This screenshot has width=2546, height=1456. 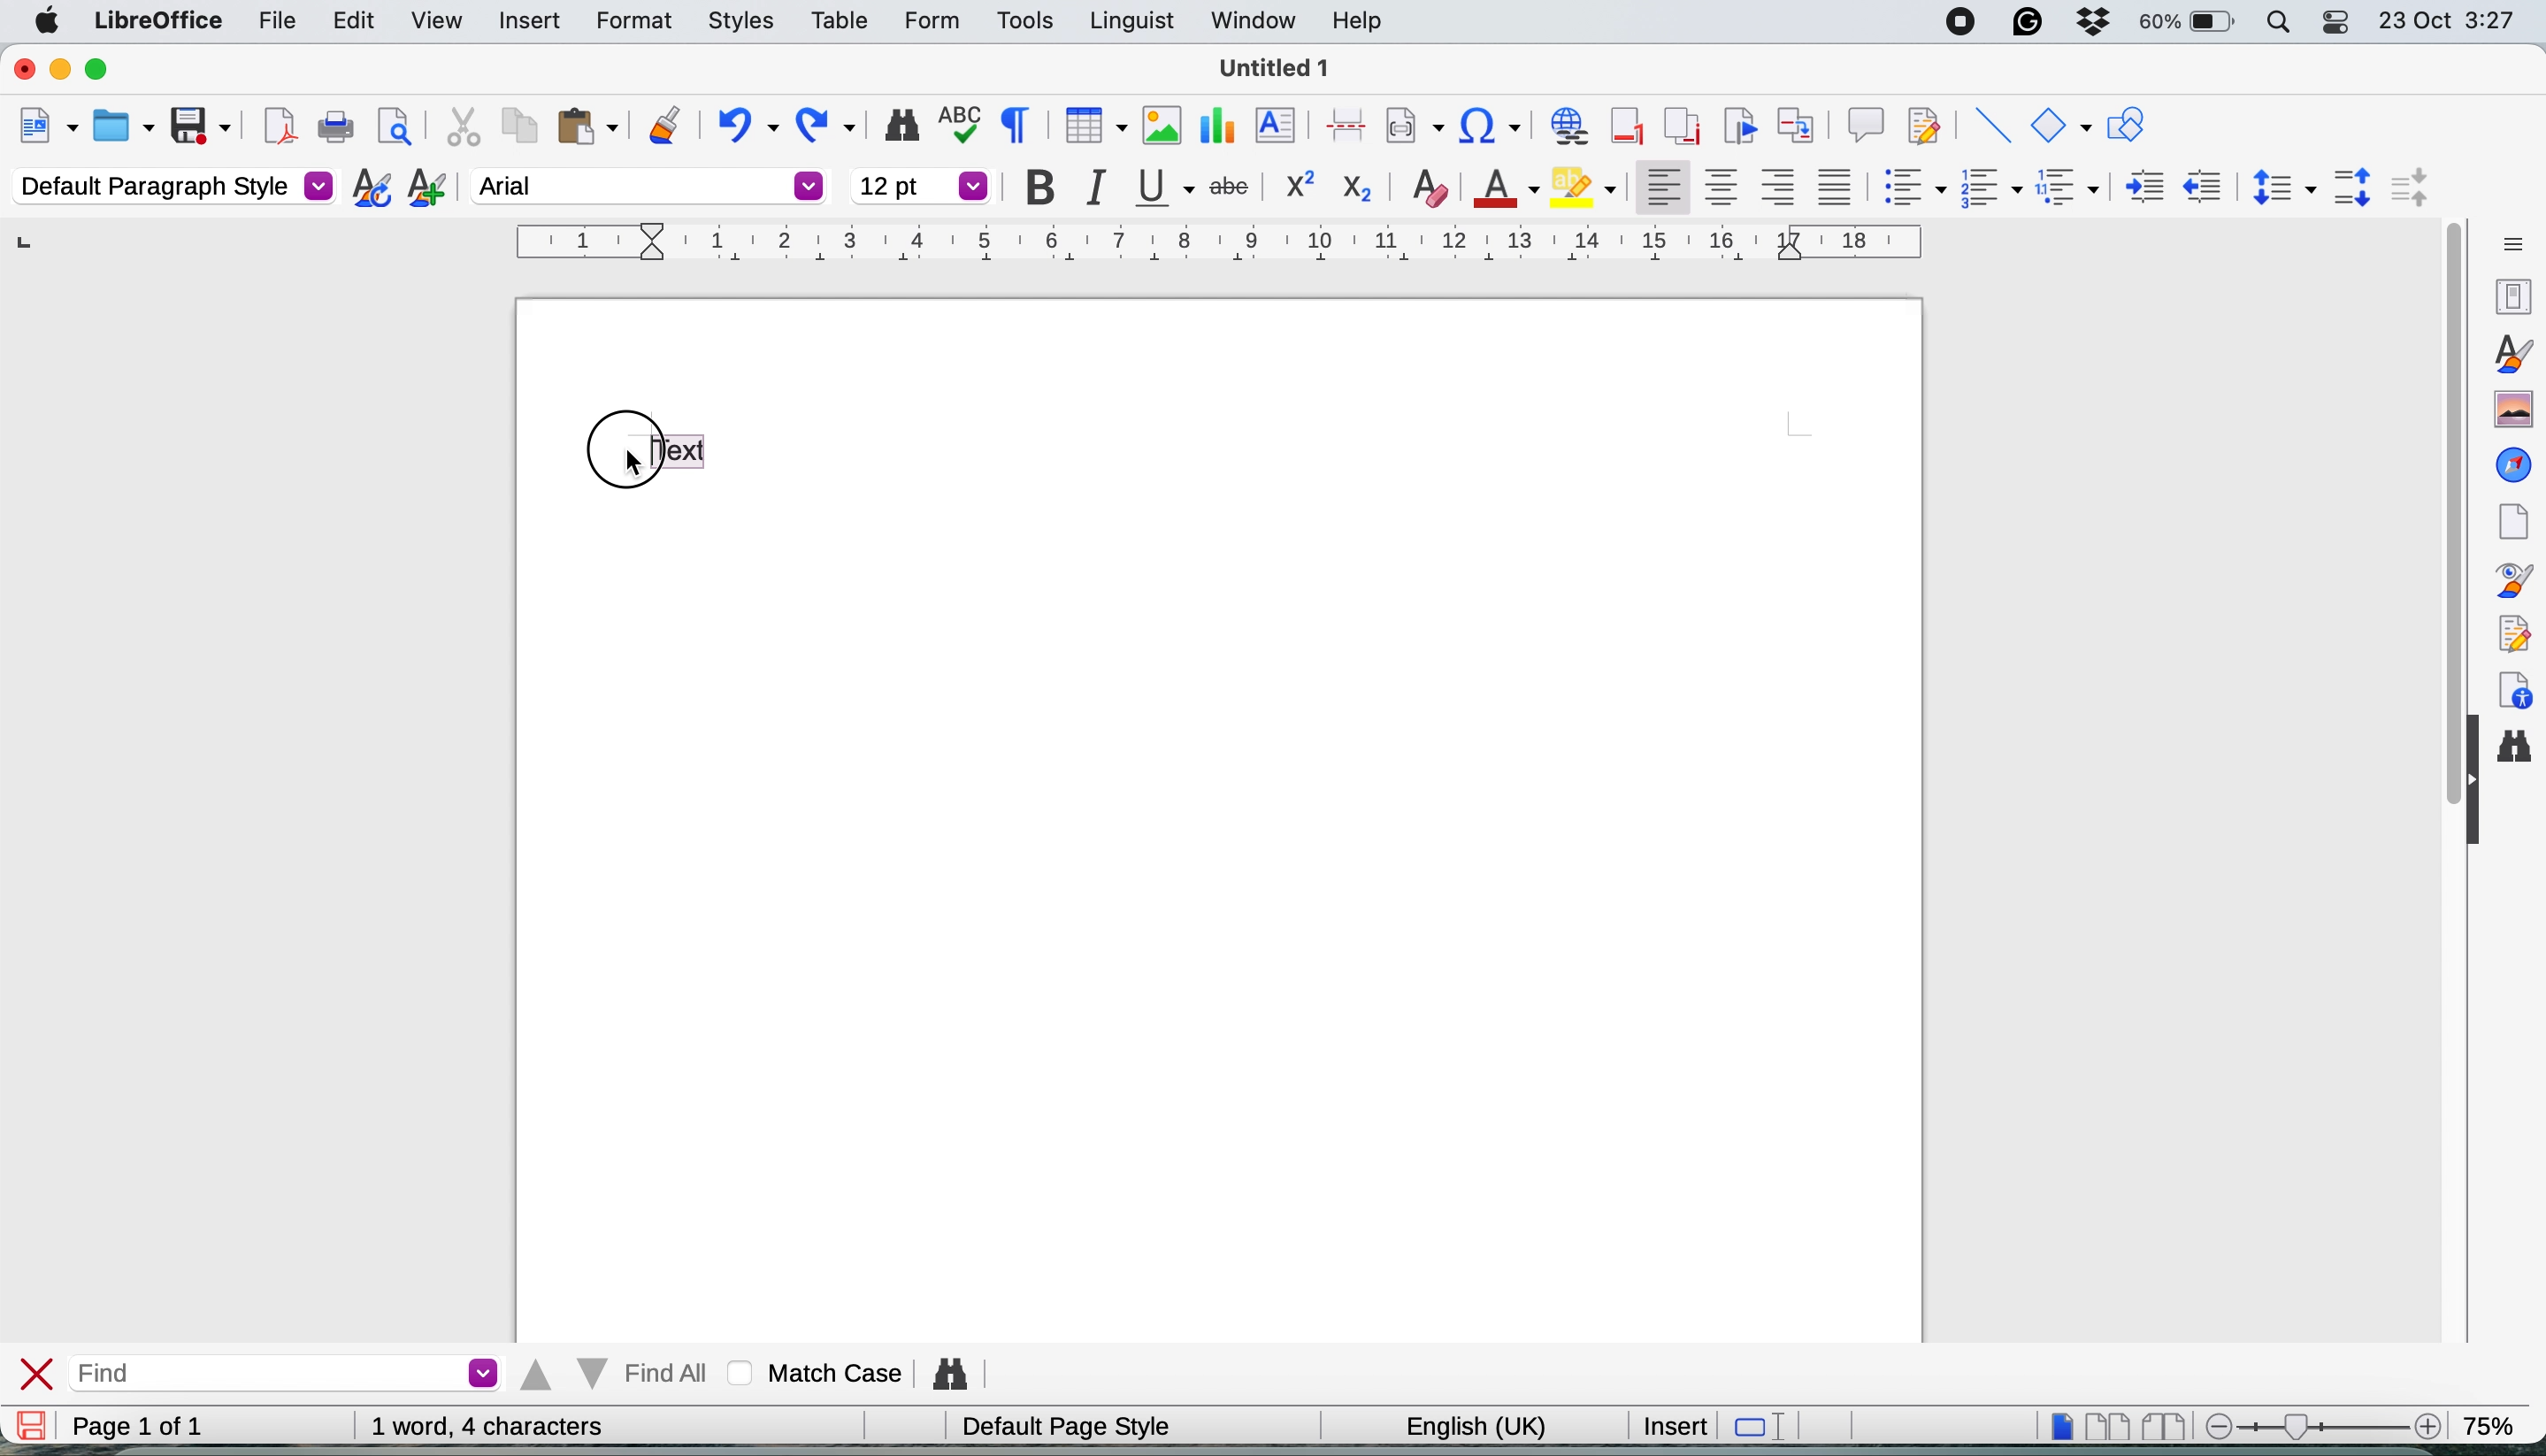 What do you see at coordinates (458, 127) in the screenshot?
I see `cut` at bounding box center [458, 127].